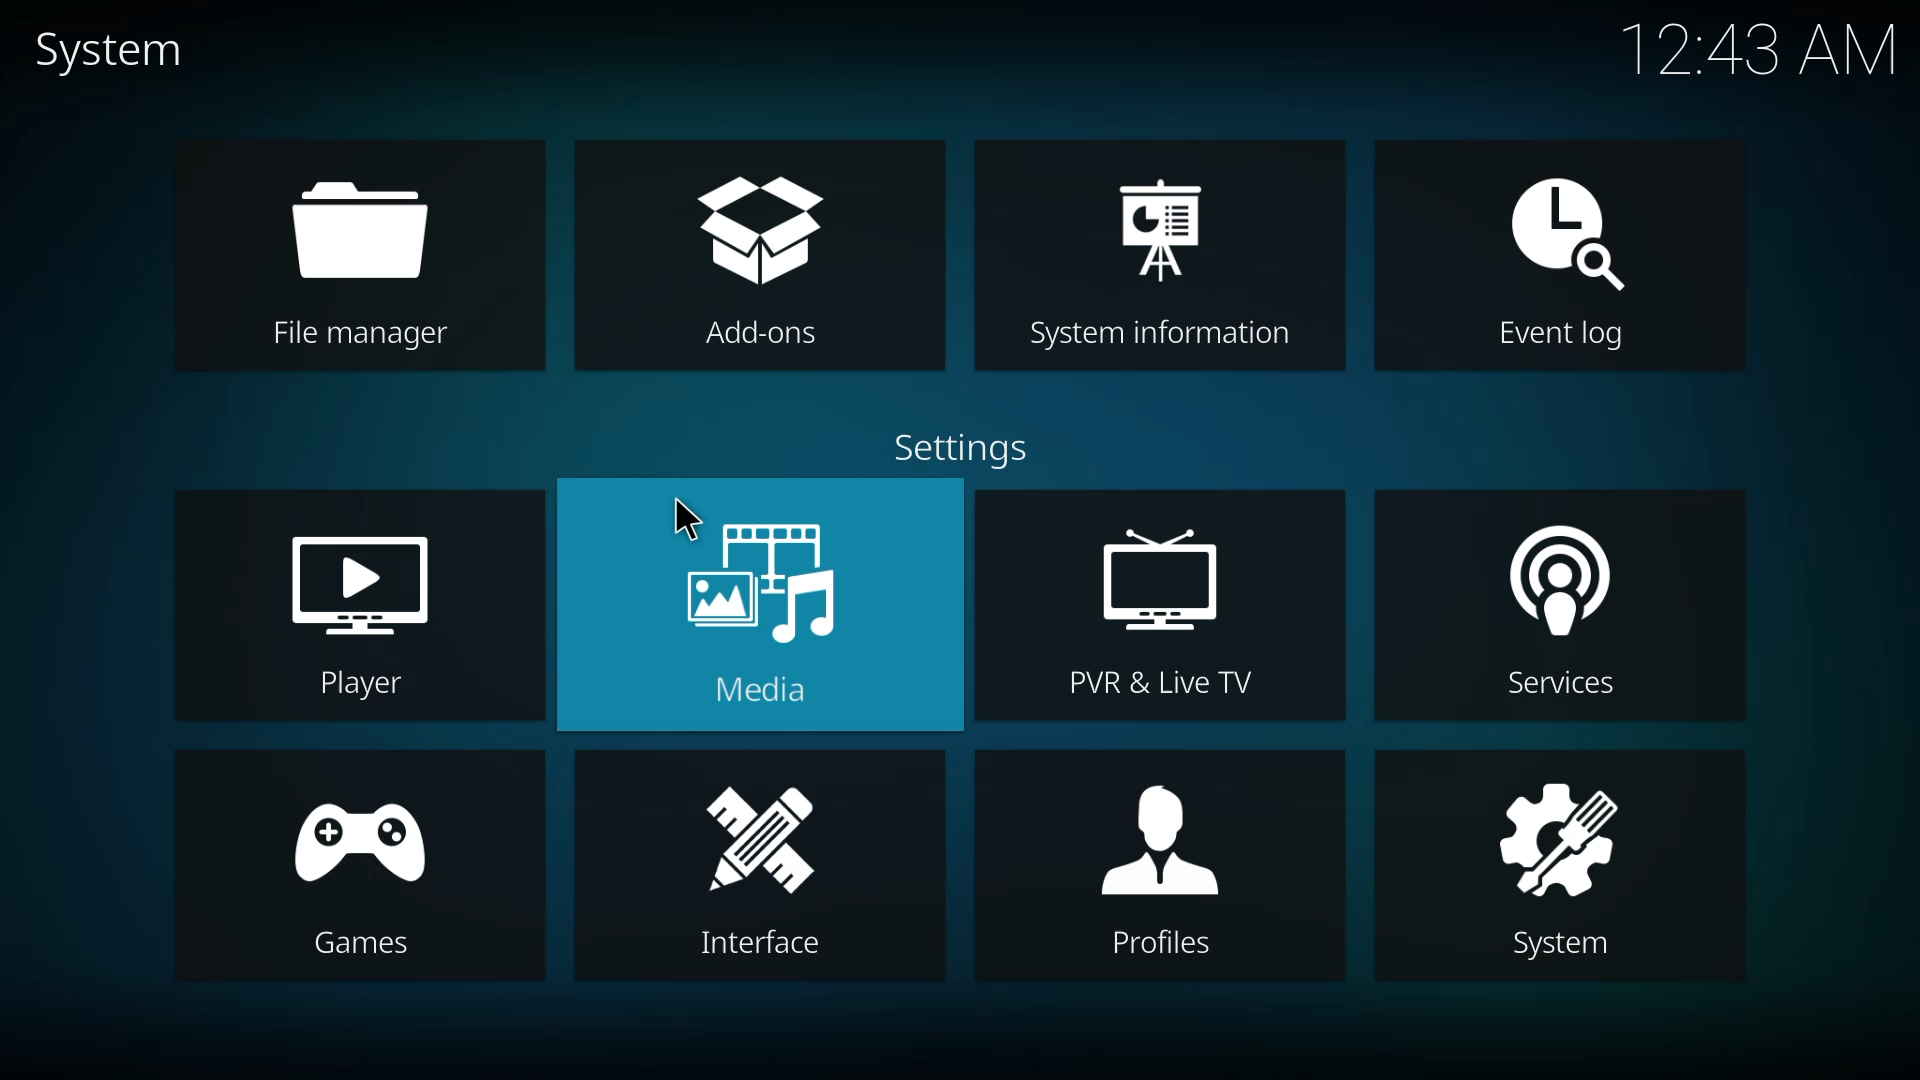 Image resolution: width=1920 pixels, height=1080 pixels. I want to click on games, so click(348, 866).